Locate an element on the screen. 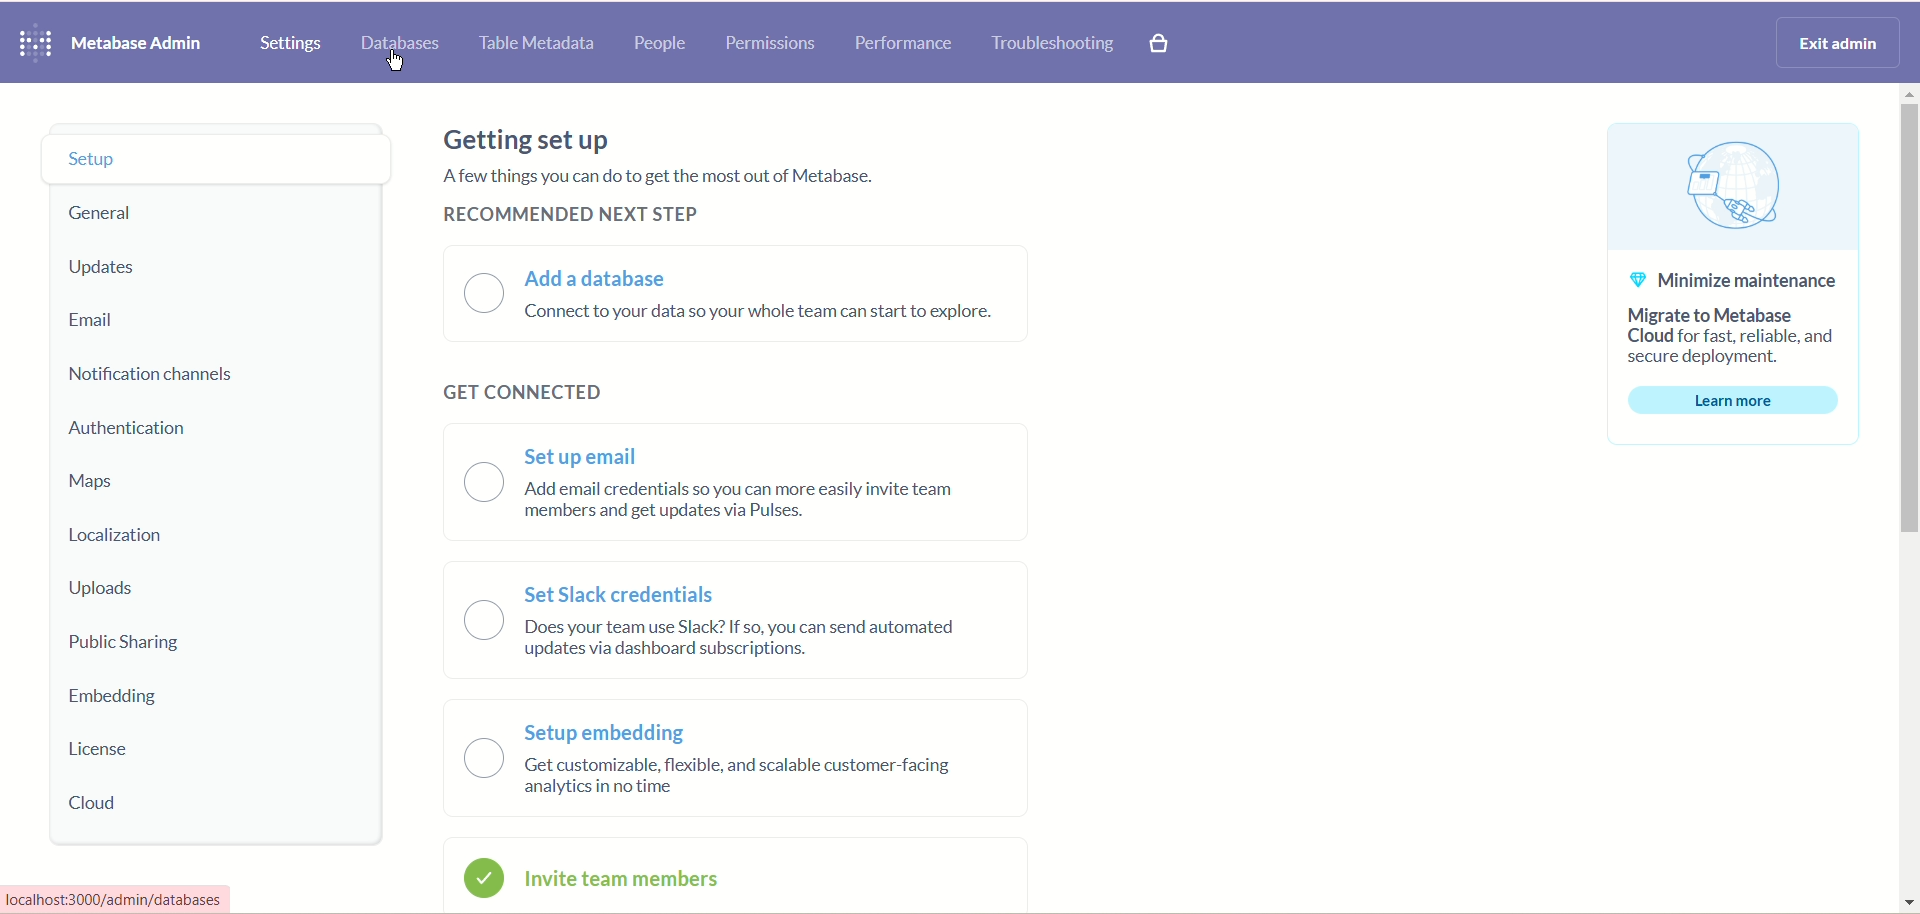 This screenshot has height=914, width=1920. cursor is located at coordinates (399, 65).